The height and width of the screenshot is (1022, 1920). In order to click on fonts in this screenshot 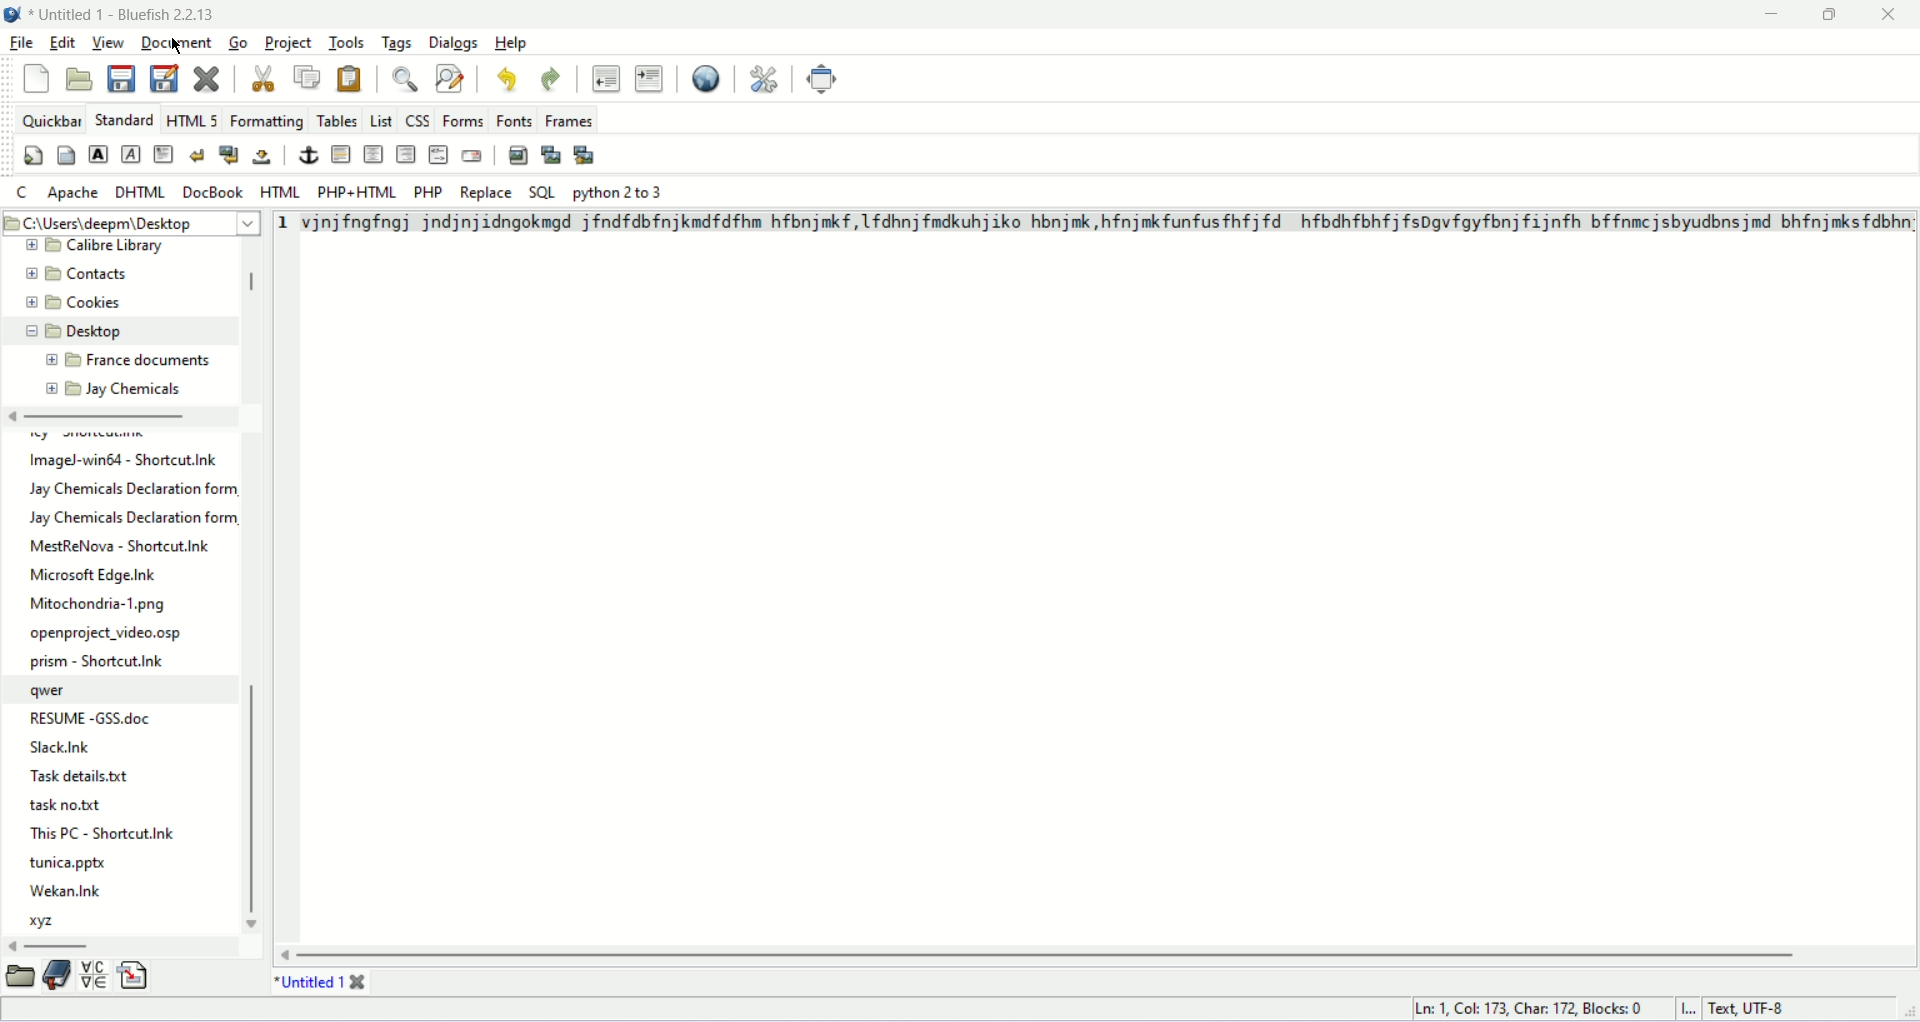, I will do `click(514, 121)`.